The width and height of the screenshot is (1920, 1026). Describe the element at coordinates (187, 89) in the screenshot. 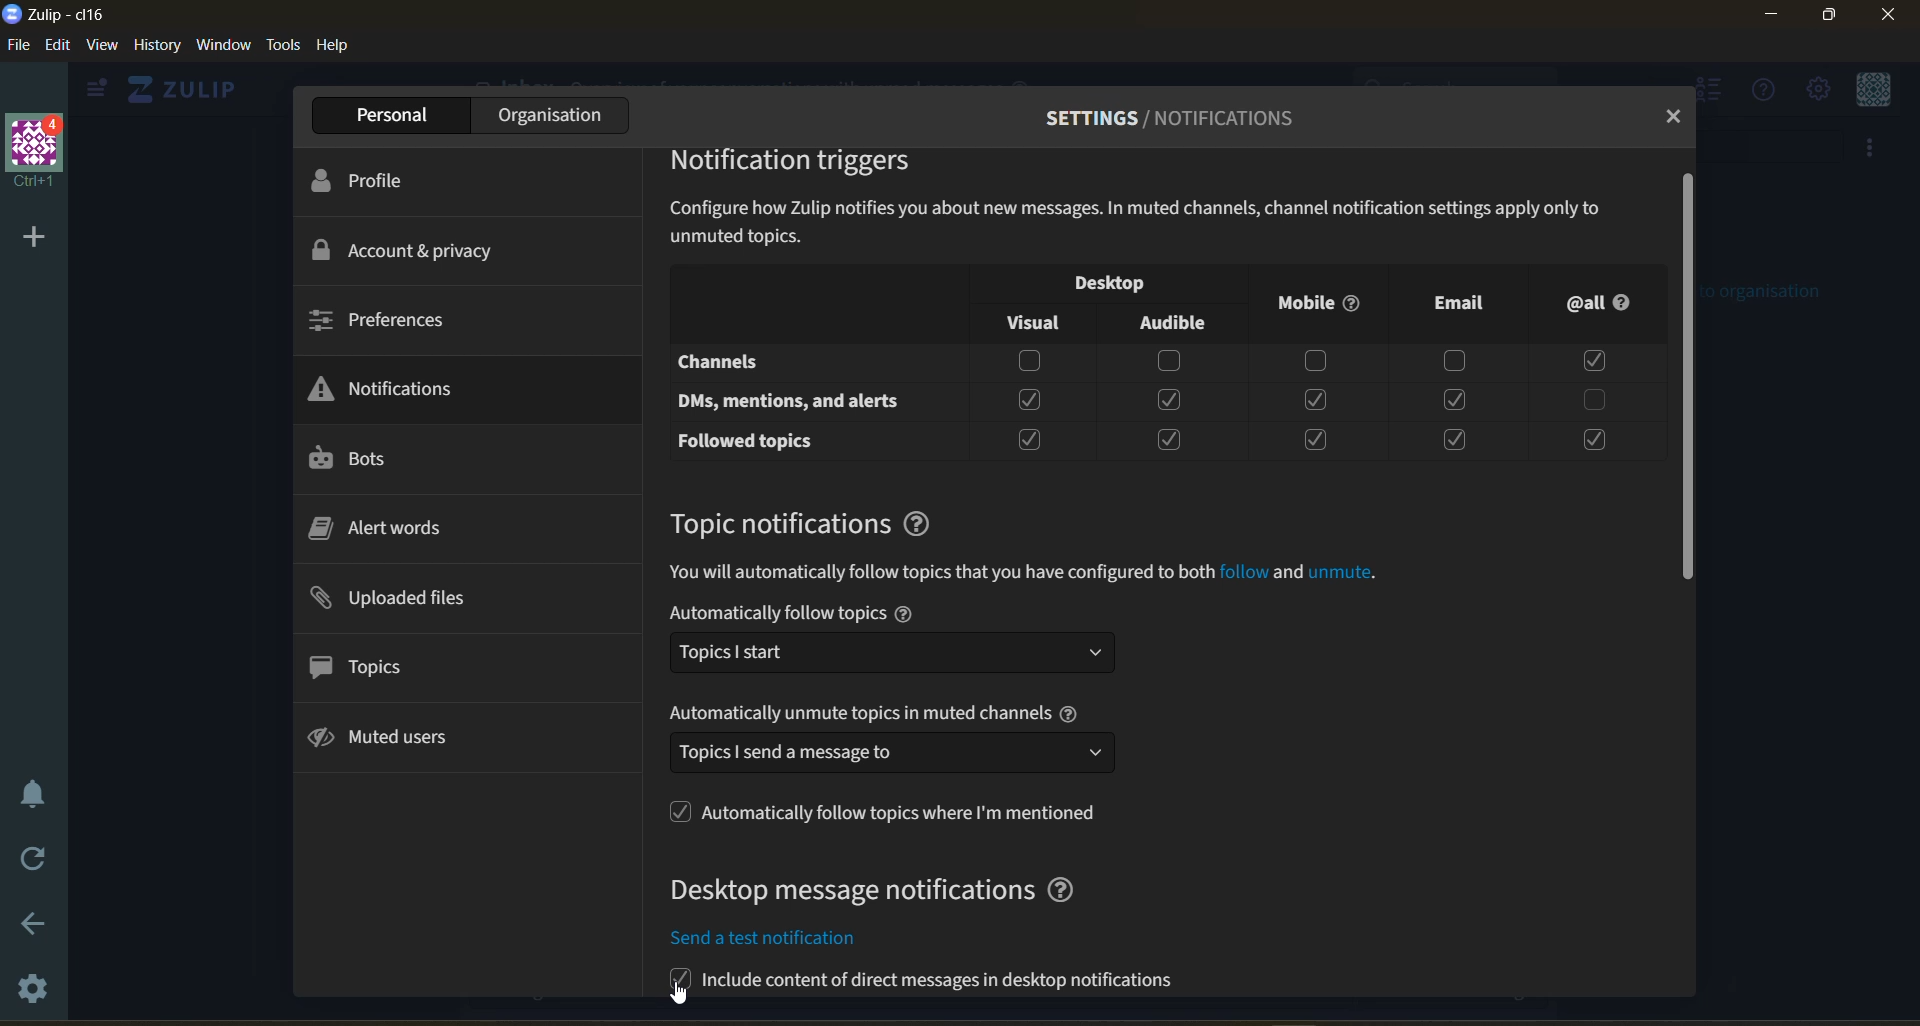

I see `home view` at that location.